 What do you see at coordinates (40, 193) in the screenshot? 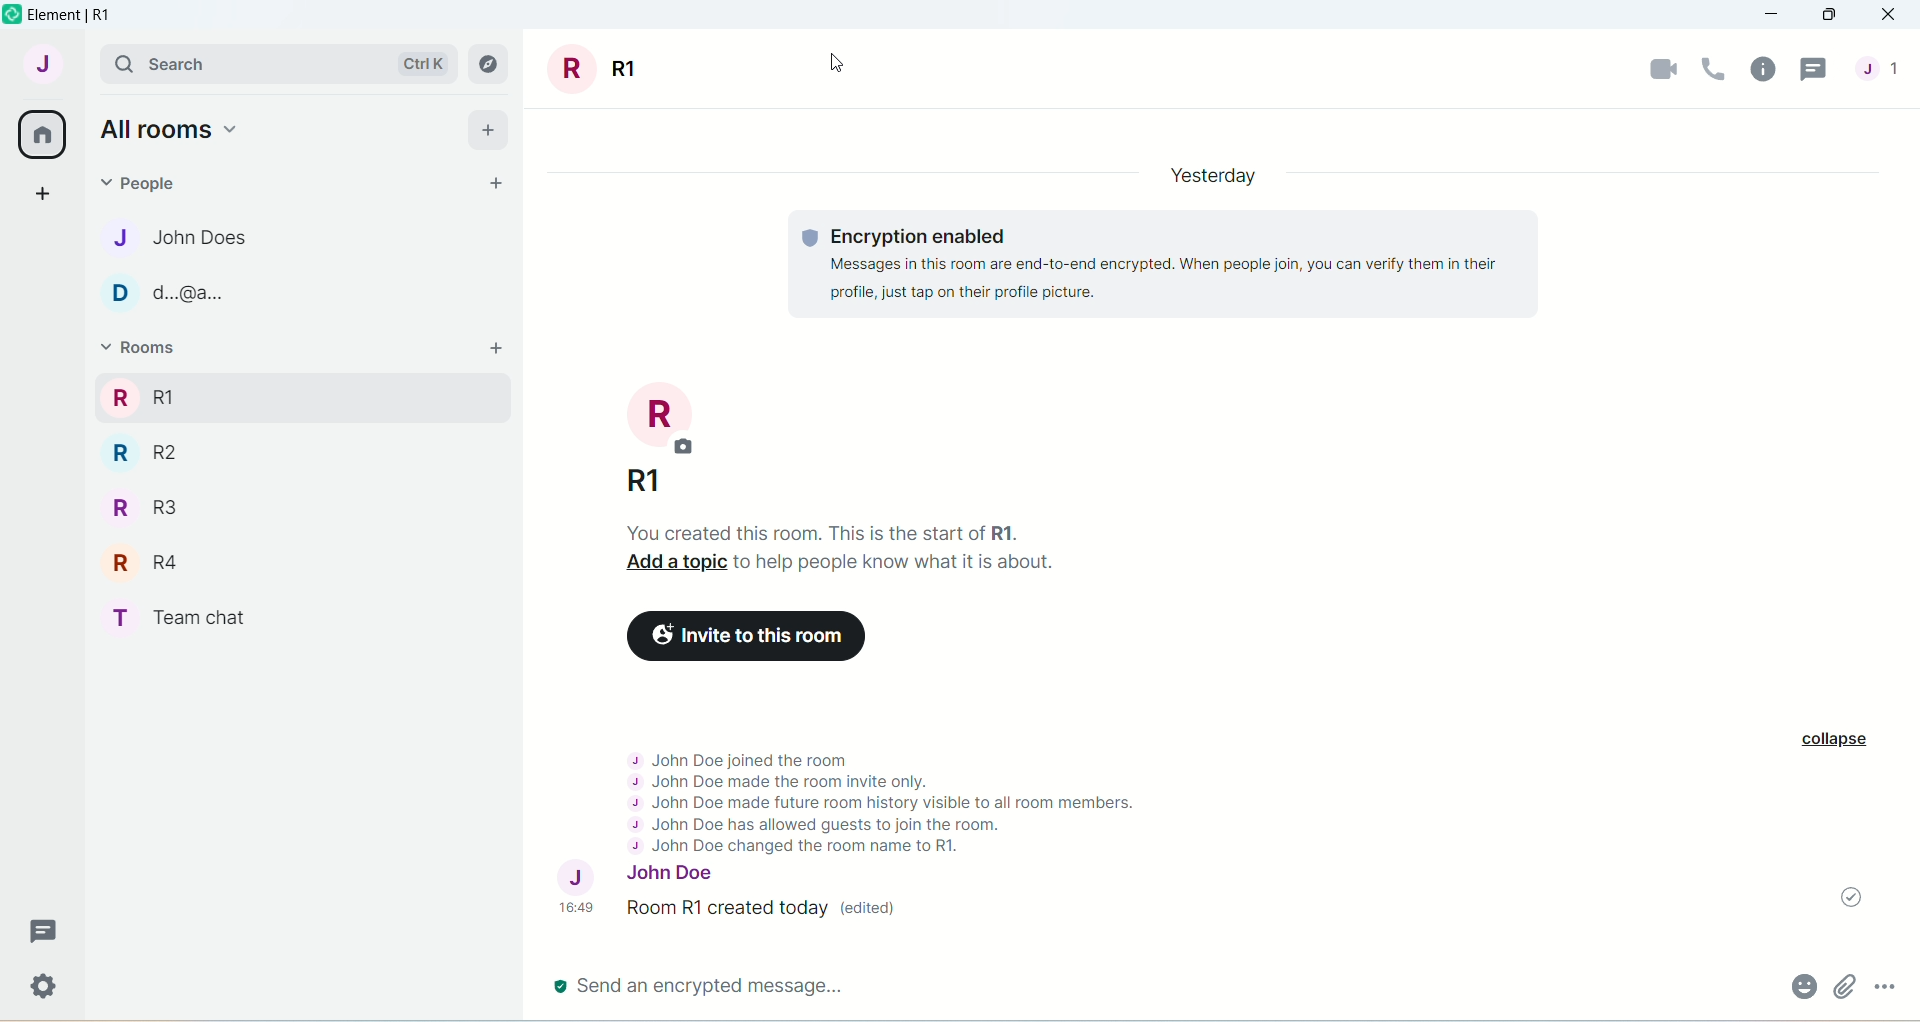
I see `create a space` at bounding box center [40, 193].